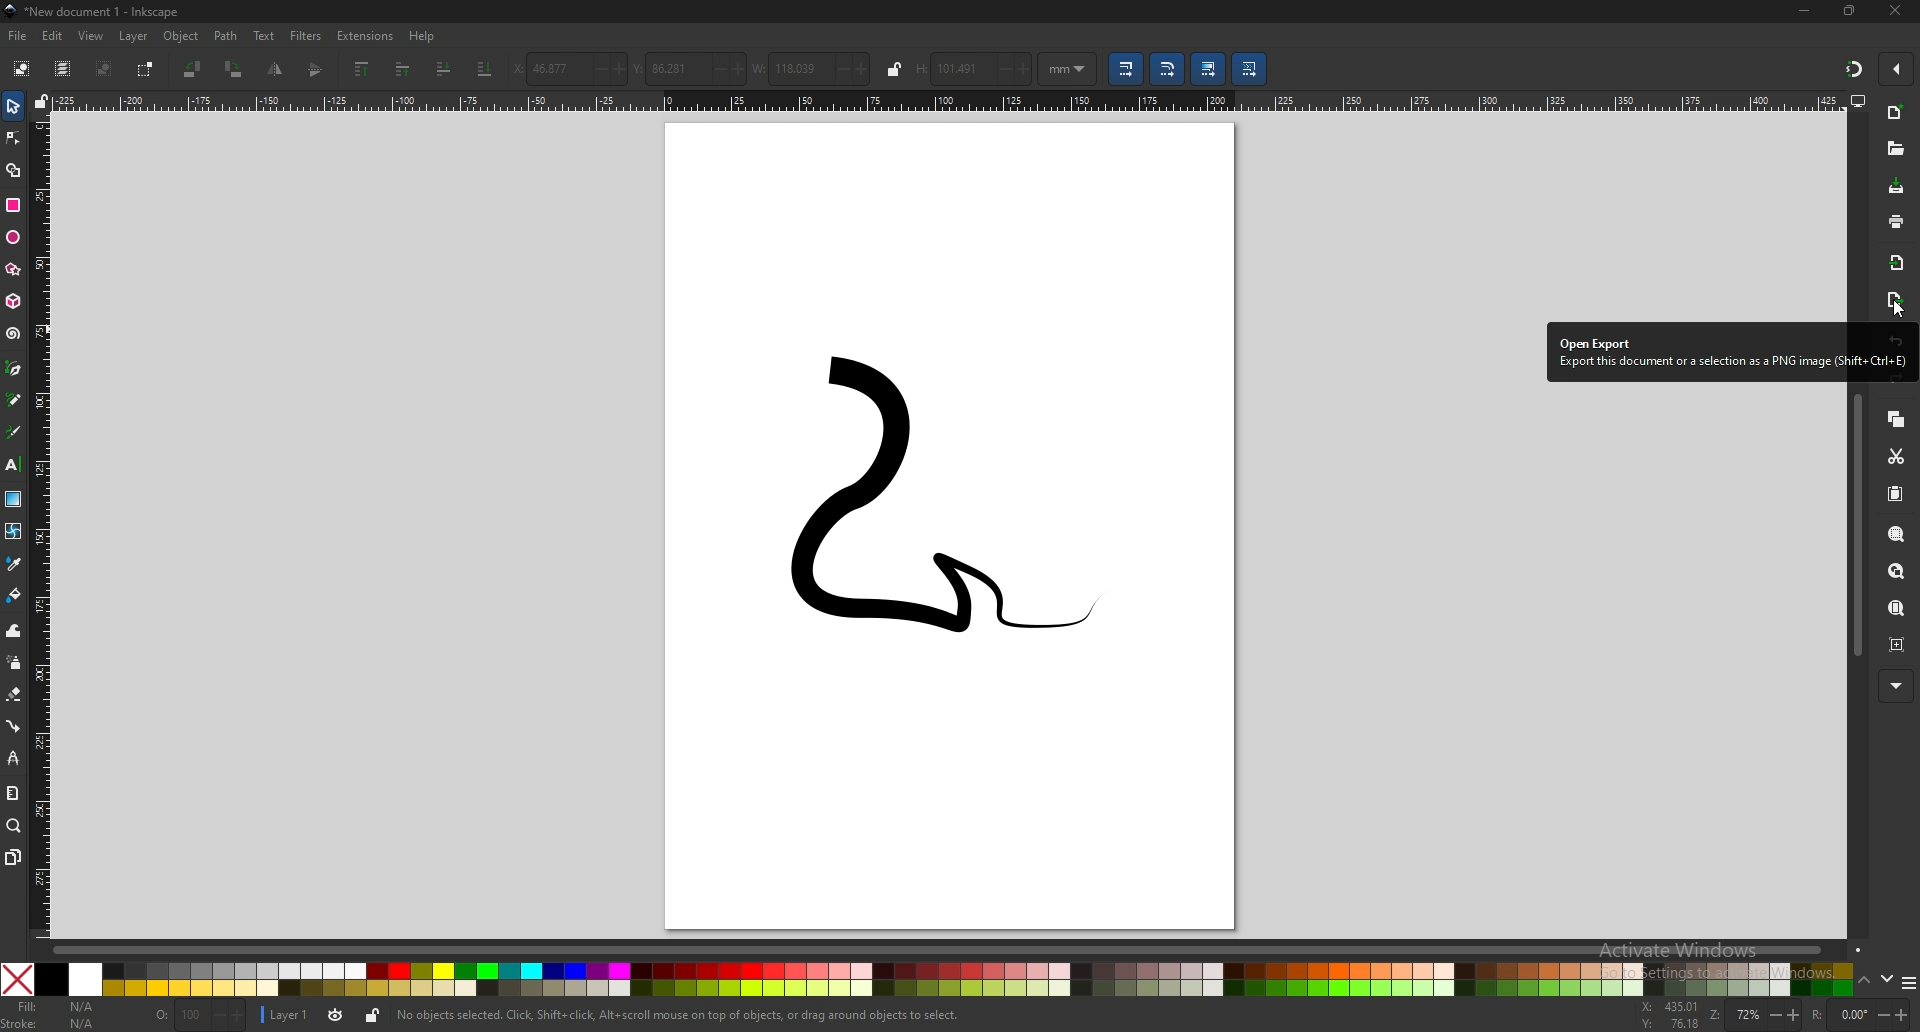 This screenshot has width=1920, height=1032. I want to click on raise selection one step, so click(401, 70).